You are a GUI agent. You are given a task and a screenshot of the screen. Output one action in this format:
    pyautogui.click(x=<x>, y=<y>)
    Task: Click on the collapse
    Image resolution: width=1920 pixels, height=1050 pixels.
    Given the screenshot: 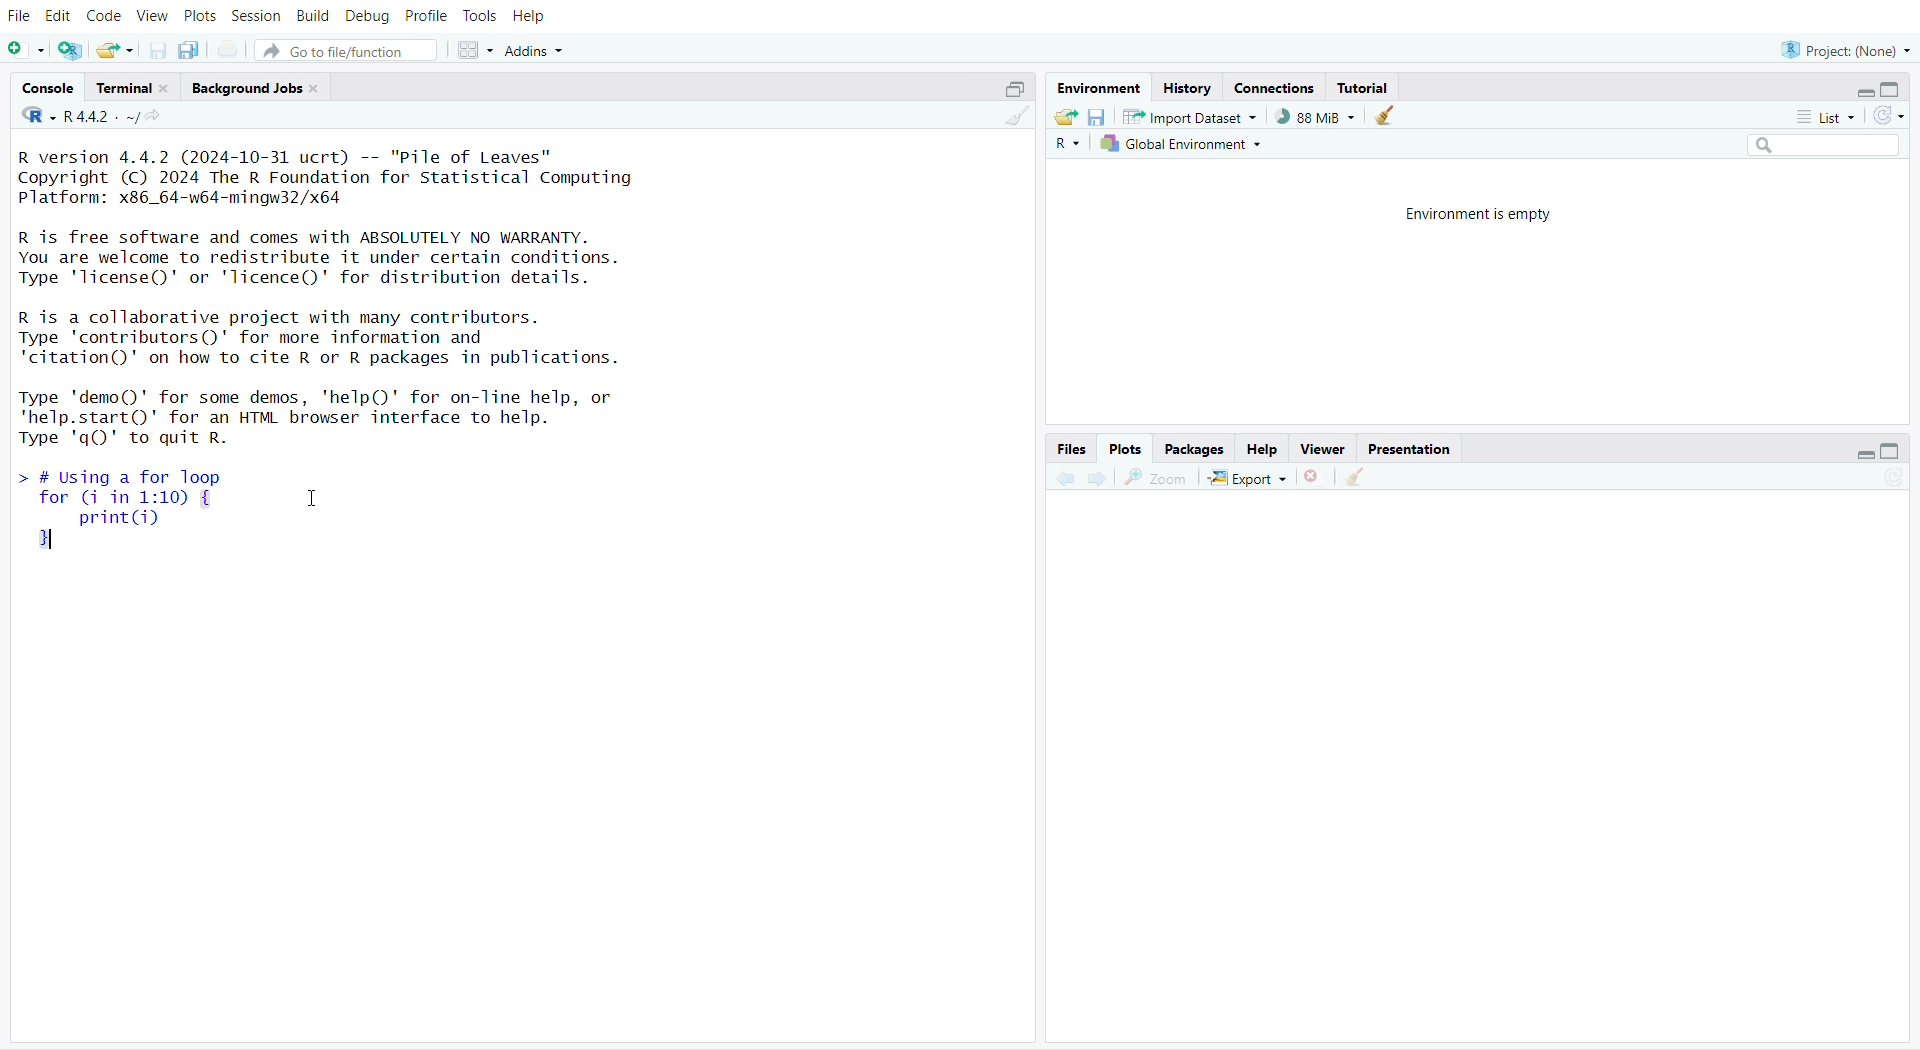 What is the action you would take?
    pyautogui.click(x=1013, y=89)
    